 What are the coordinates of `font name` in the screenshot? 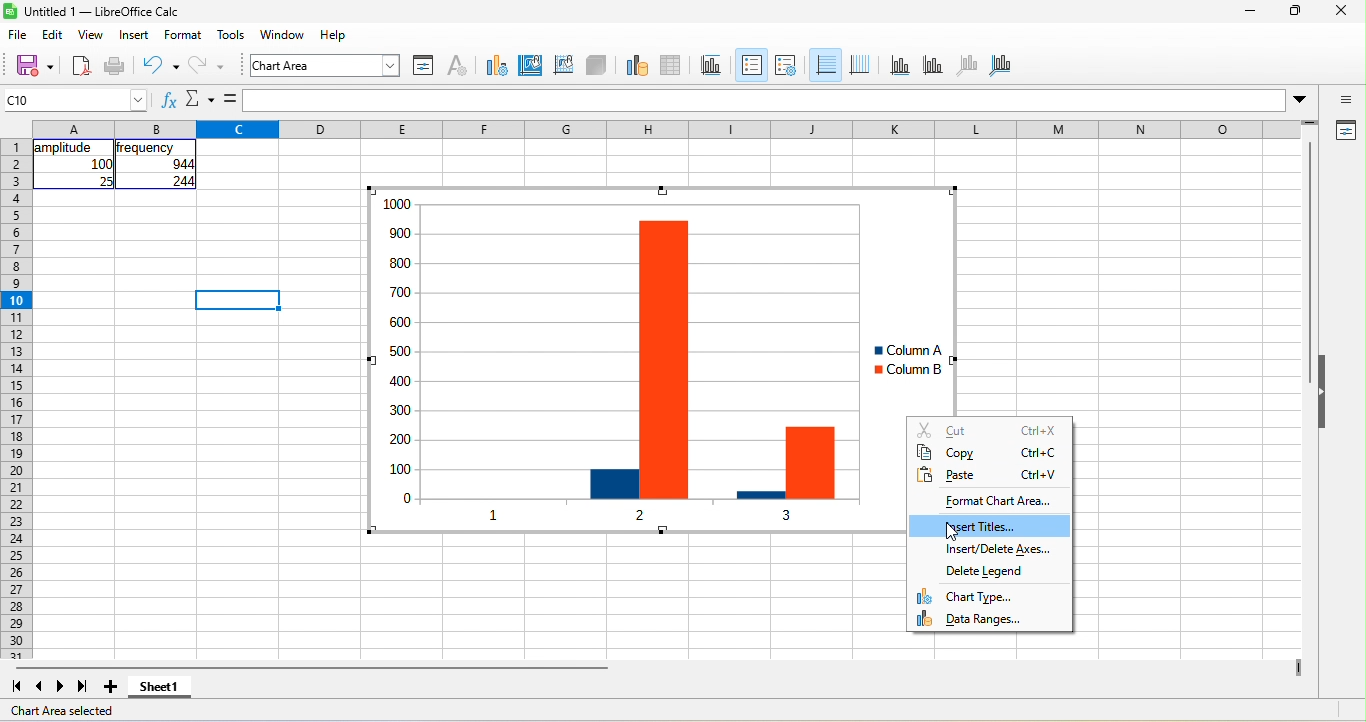 It's located at (325, 65).